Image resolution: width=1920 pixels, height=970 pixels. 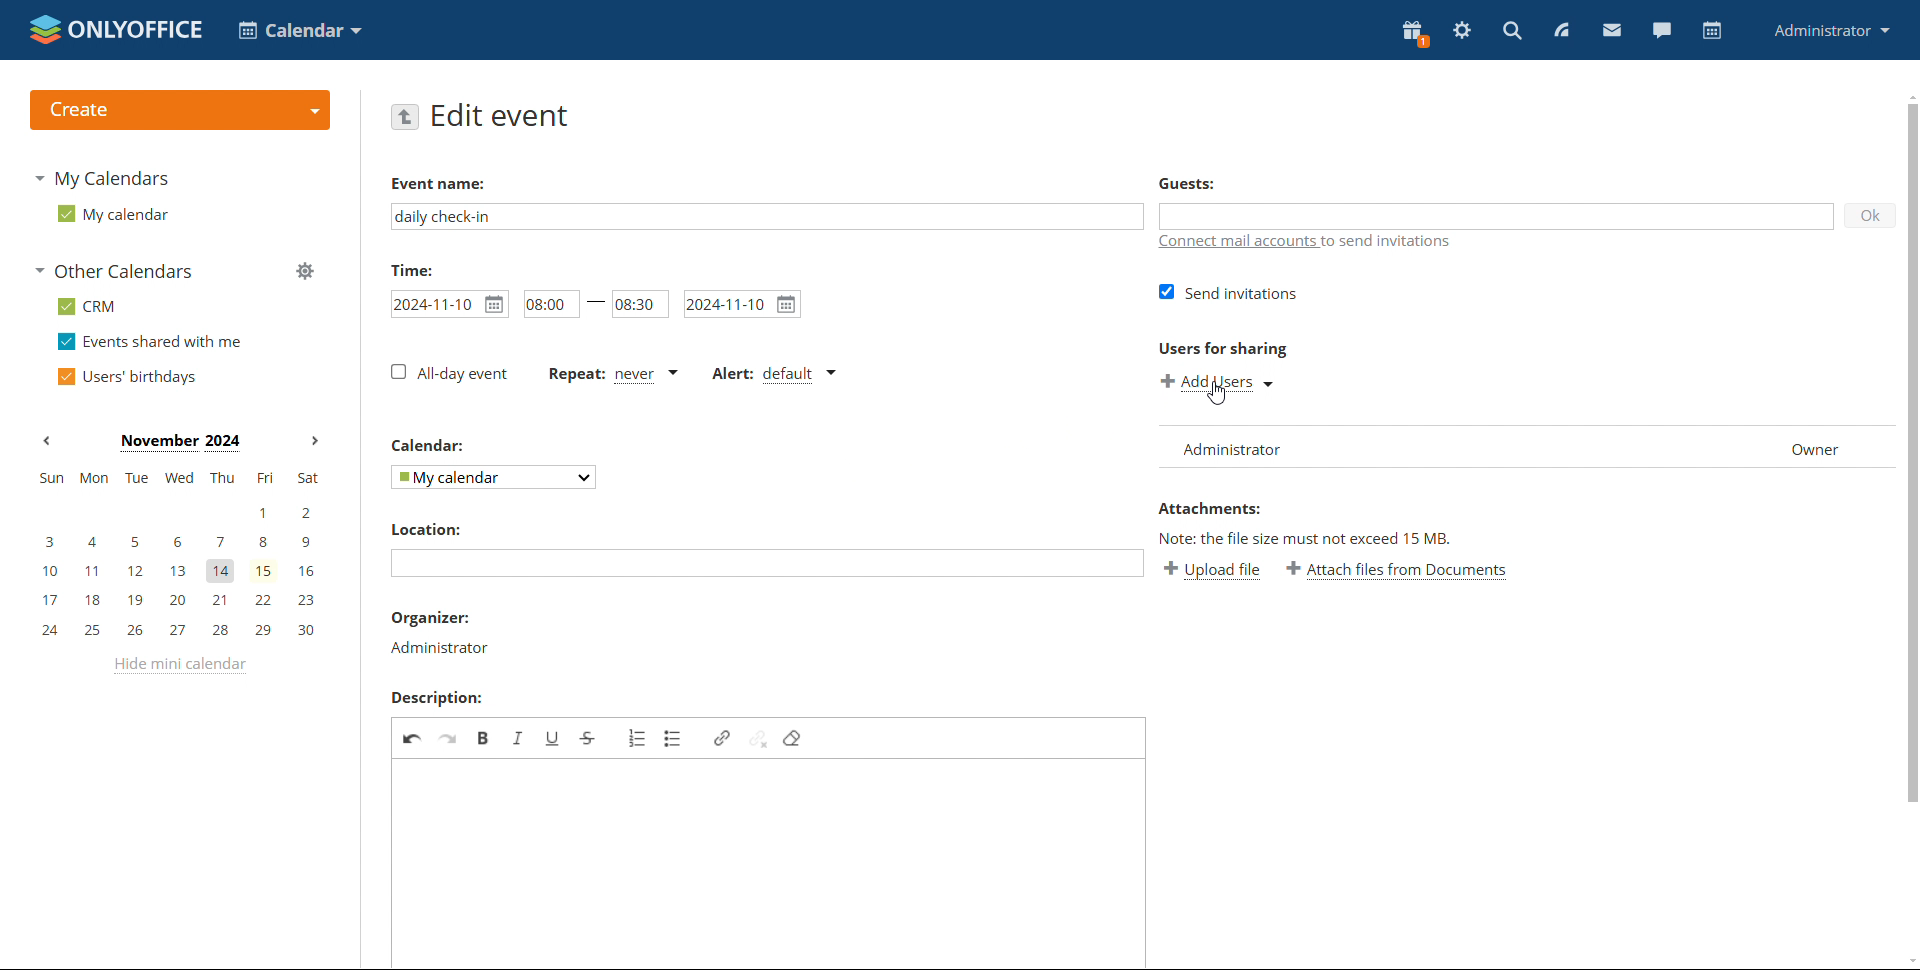 What do you see at coordinates (614, 376) in the screenshot?
I see `event repetition` at bounding box center [614, 376].